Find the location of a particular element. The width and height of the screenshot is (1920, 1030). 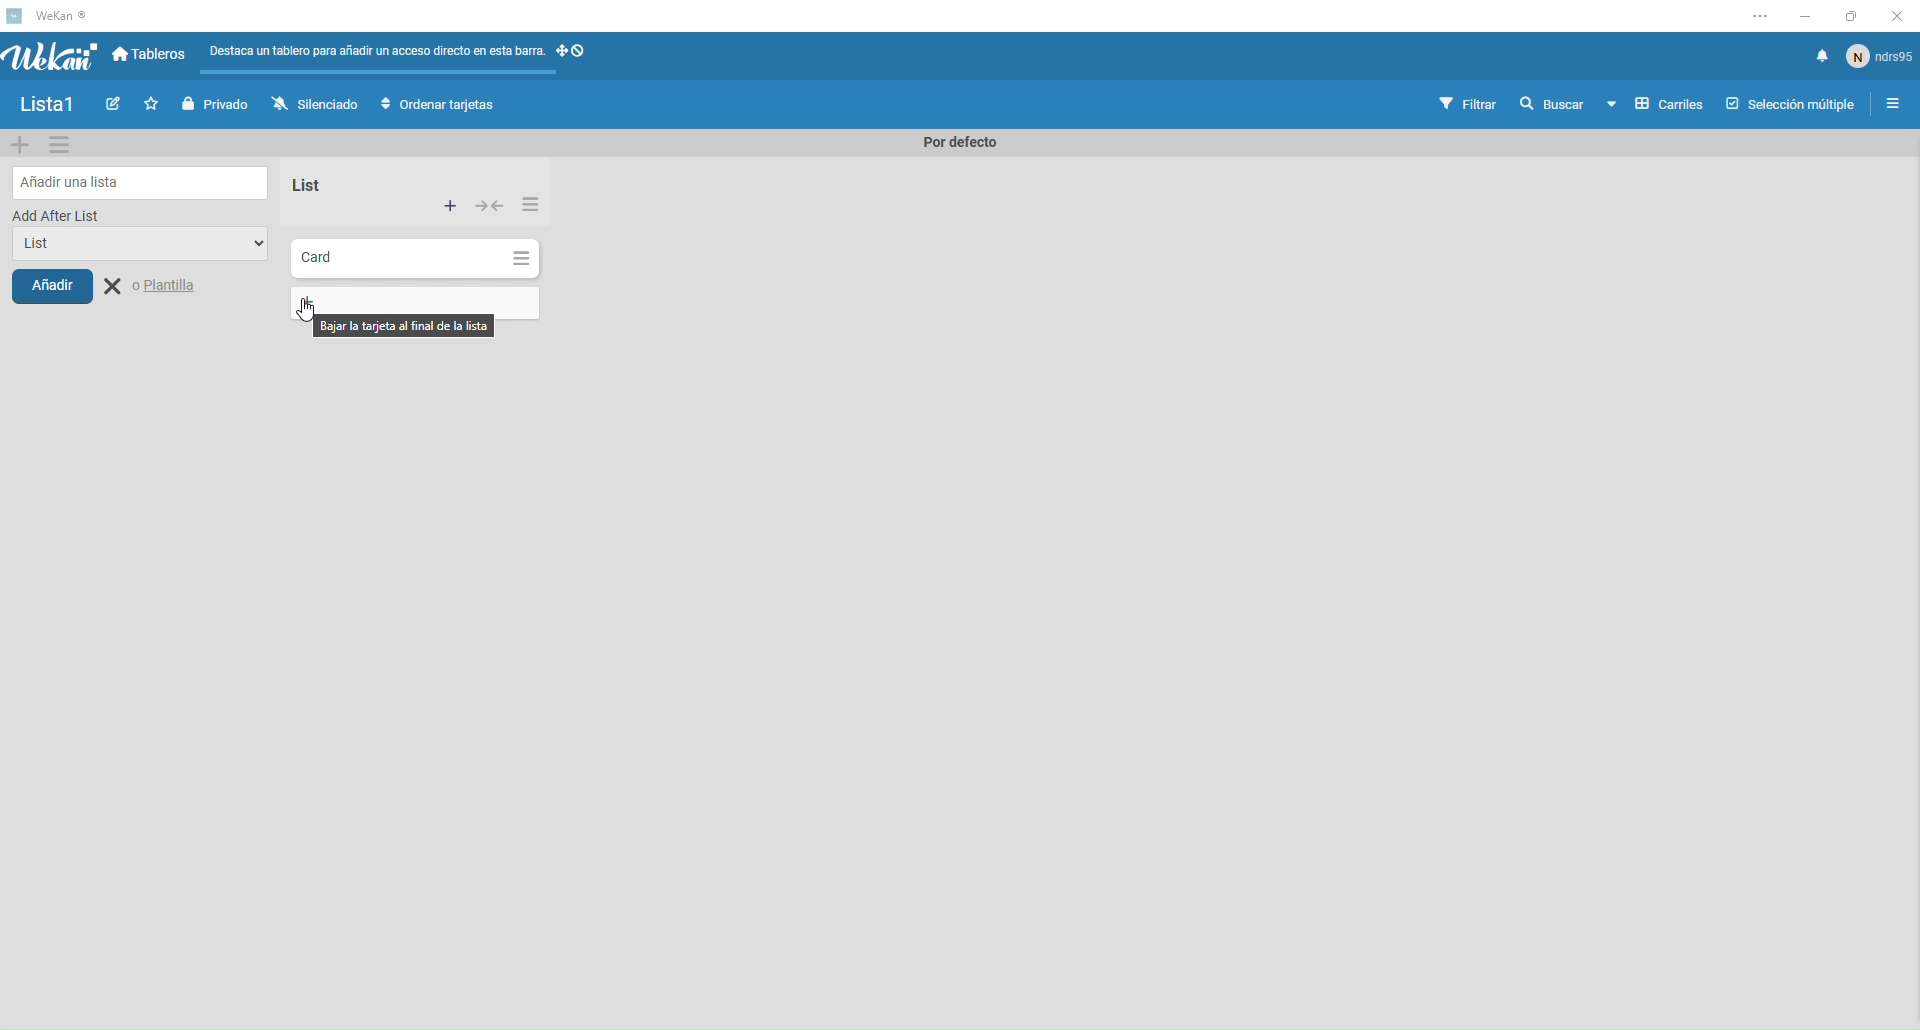

More is located at coordinates (451, 207).